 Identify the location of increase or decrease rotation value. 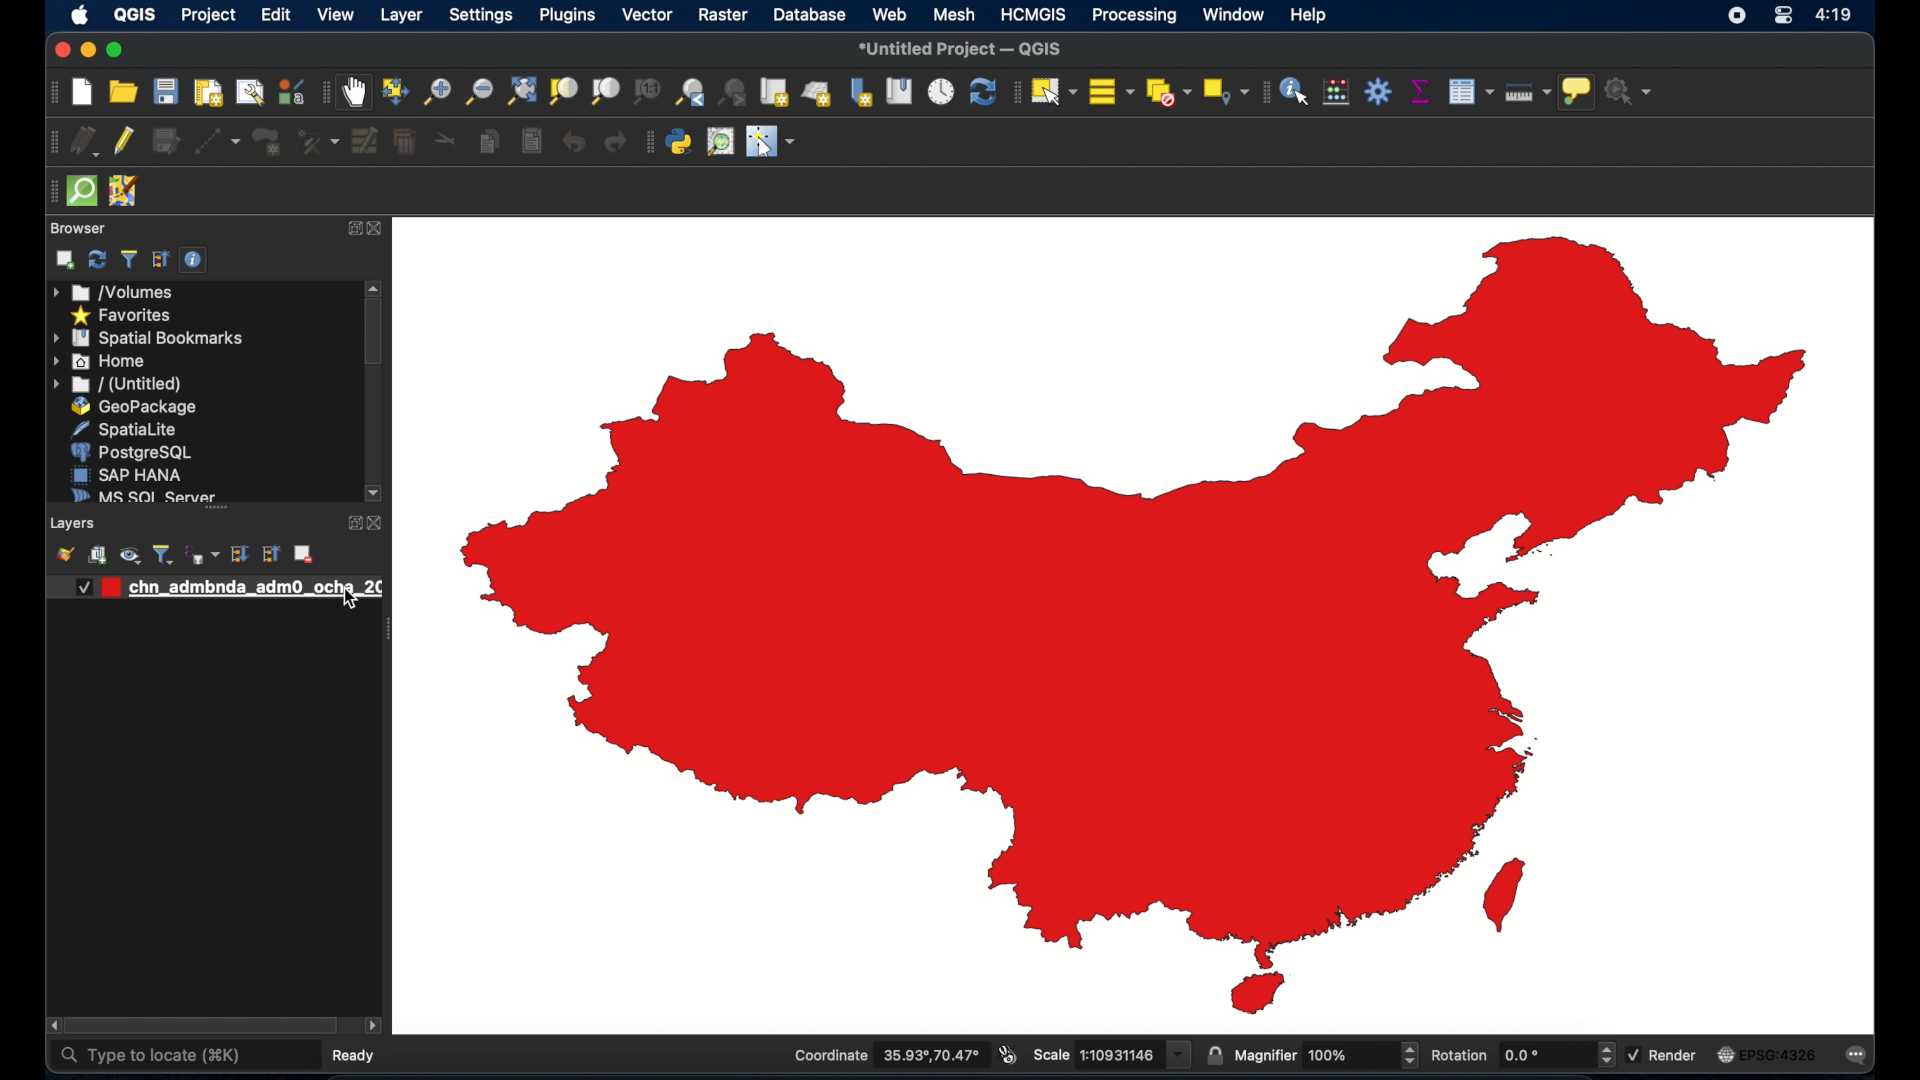
(1610, 1055).